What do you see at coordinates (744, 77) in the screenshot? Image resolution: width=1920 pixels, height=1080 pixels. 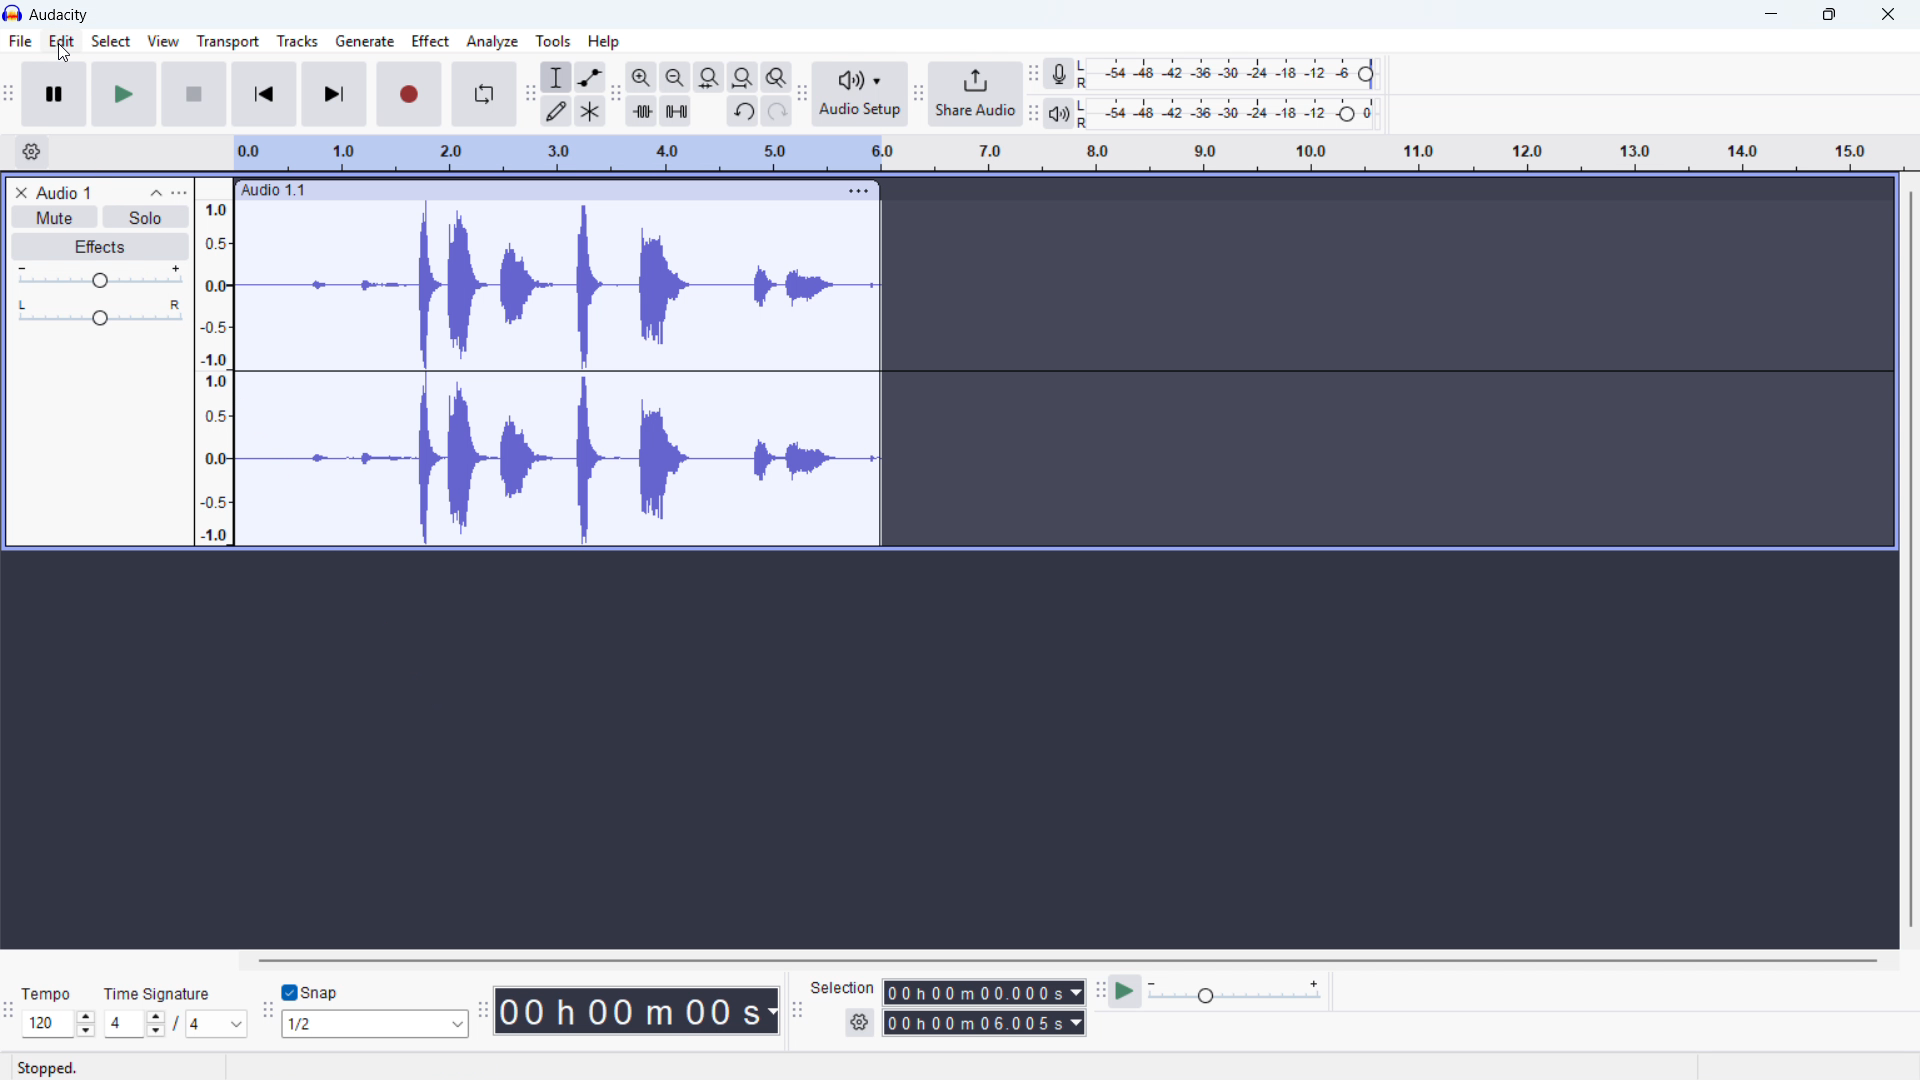 I see `fit project to width` at bounding box center [744, 77].